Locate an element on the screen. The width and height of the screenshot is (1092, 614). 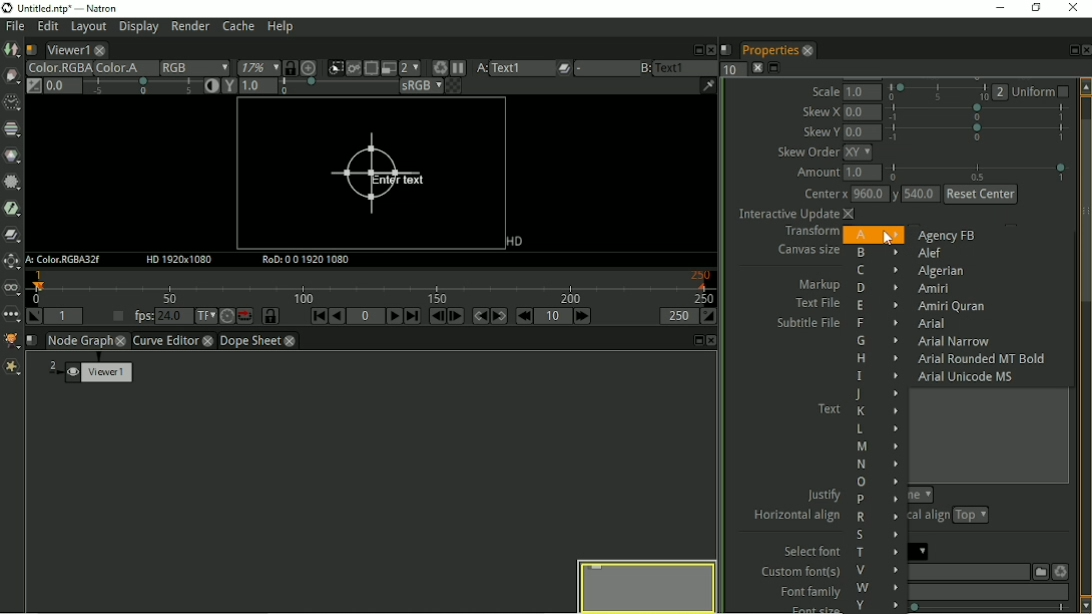
arial is located at coordinates (921, 551).